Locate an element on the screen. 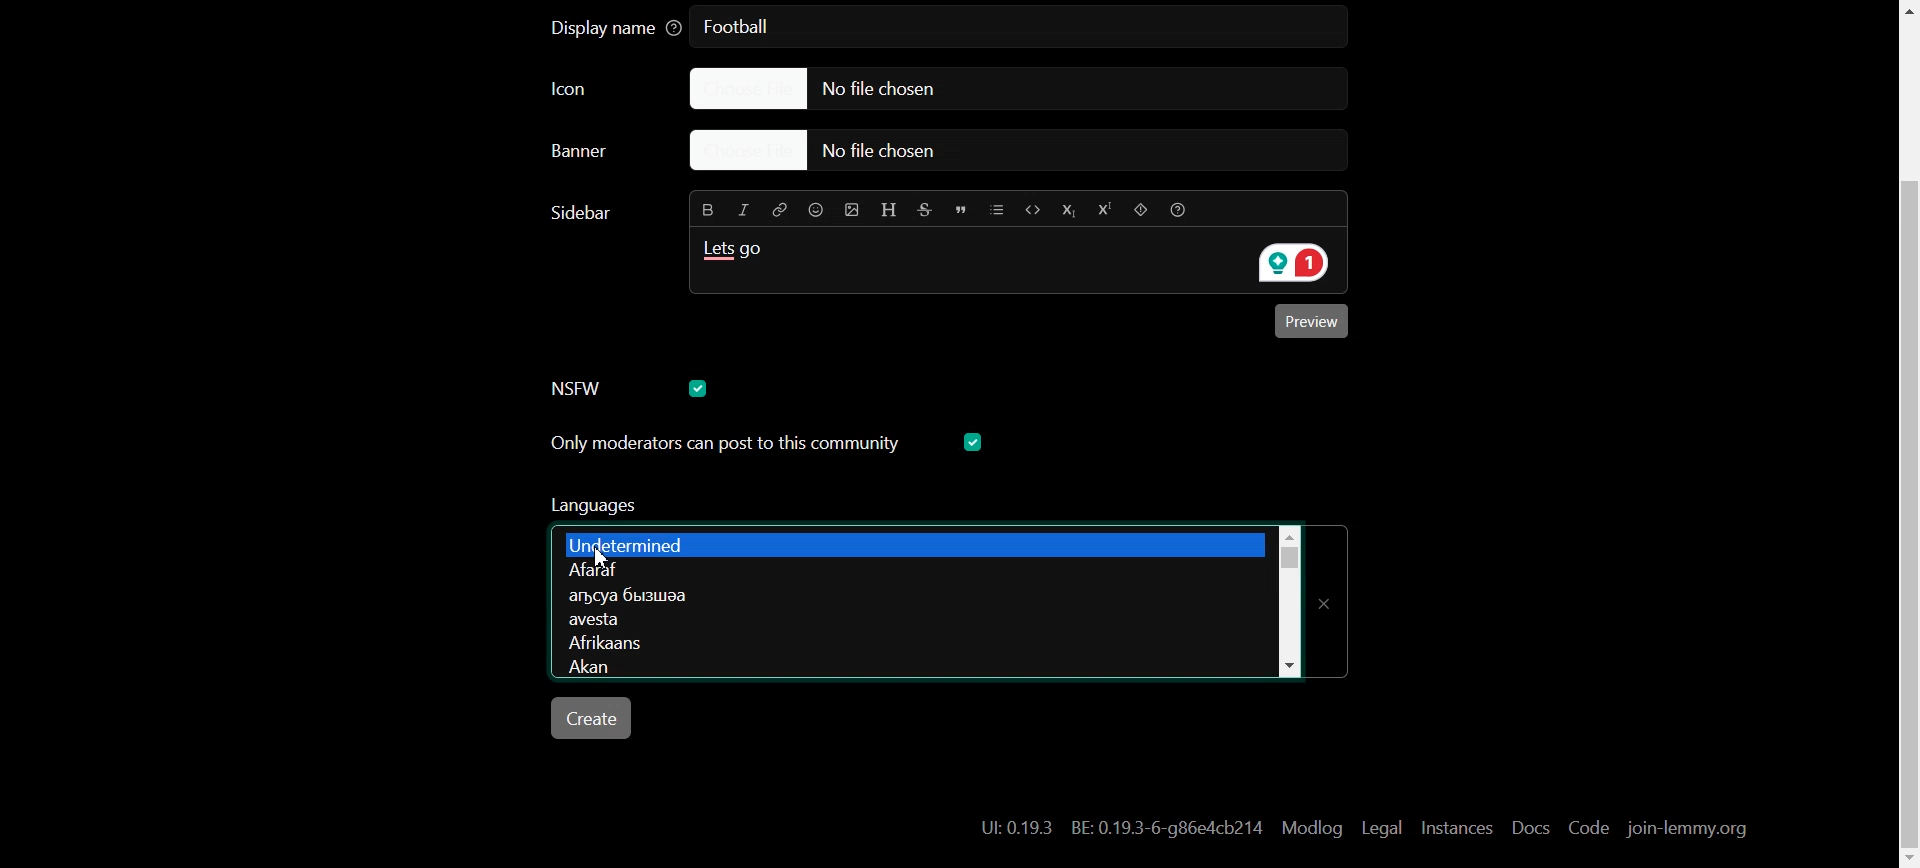  Choose file is located at coordinates (995, 88).